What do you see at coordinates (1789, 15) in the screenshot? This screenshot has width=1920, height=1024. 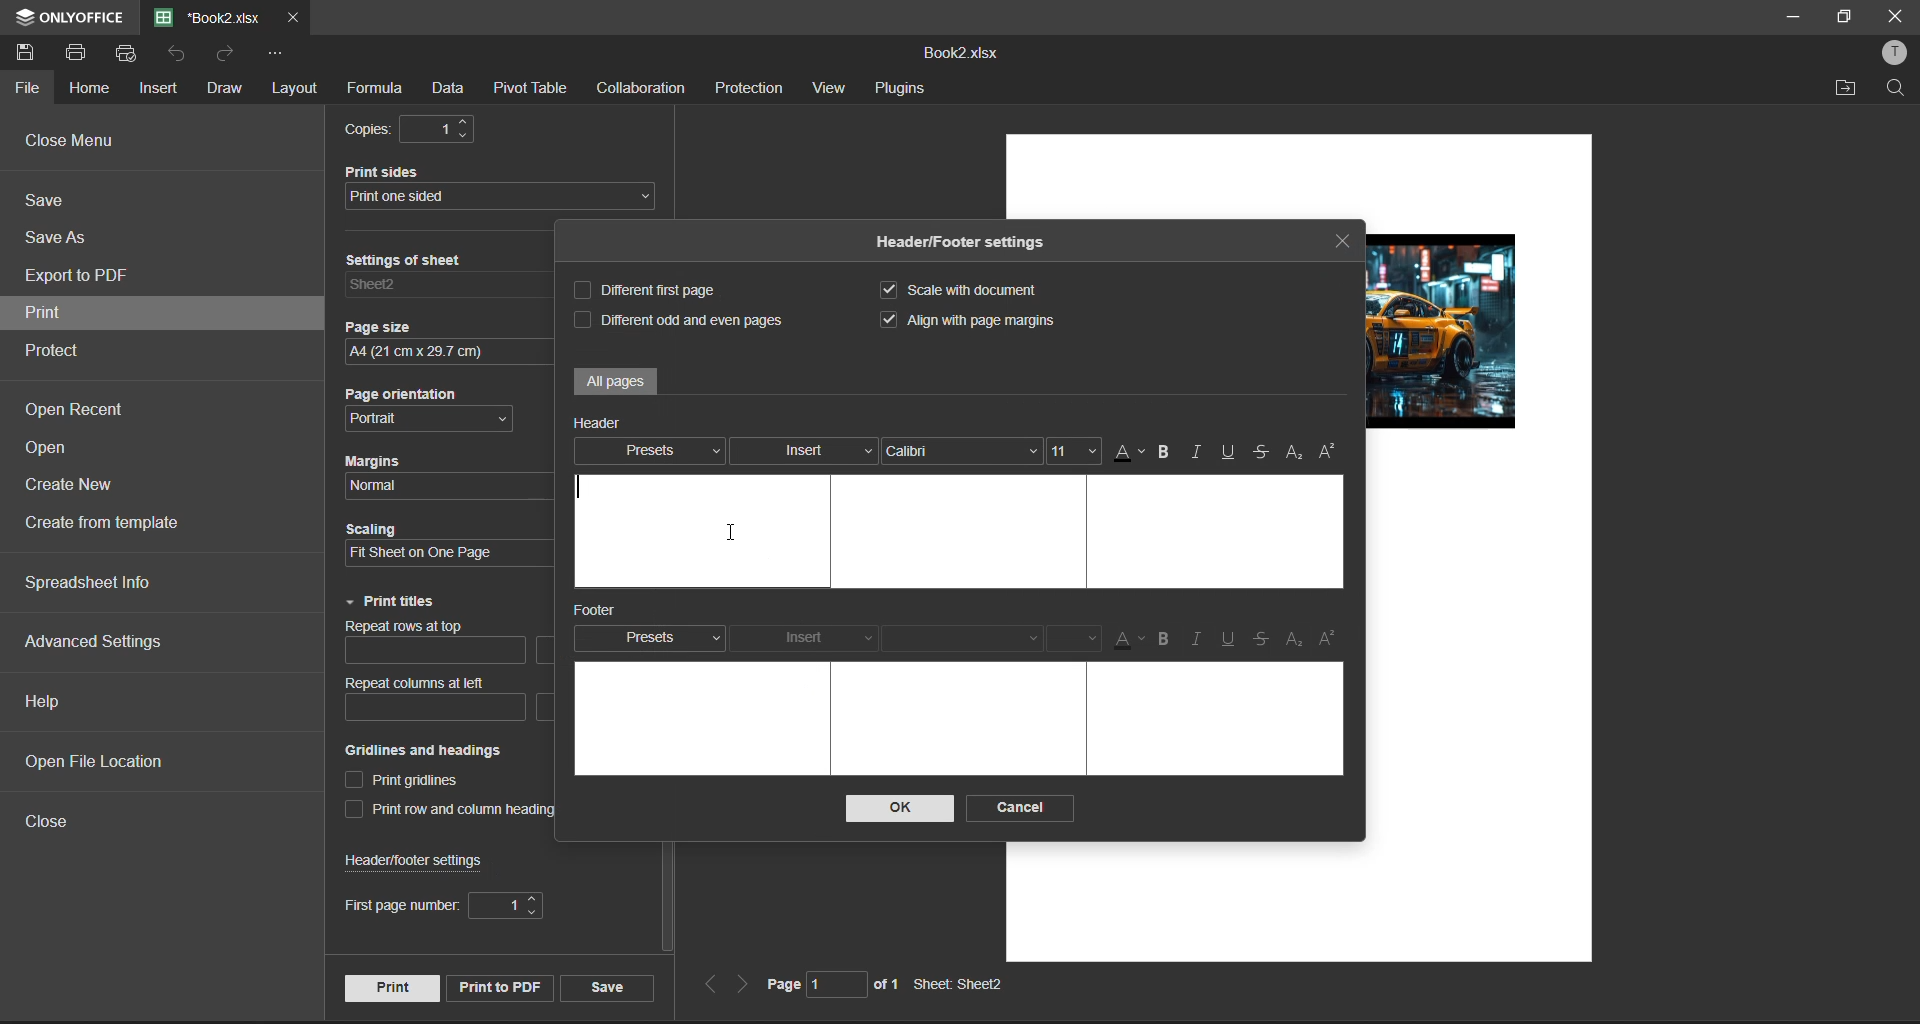 I see `minimize` at bounding box center [1789, 15].